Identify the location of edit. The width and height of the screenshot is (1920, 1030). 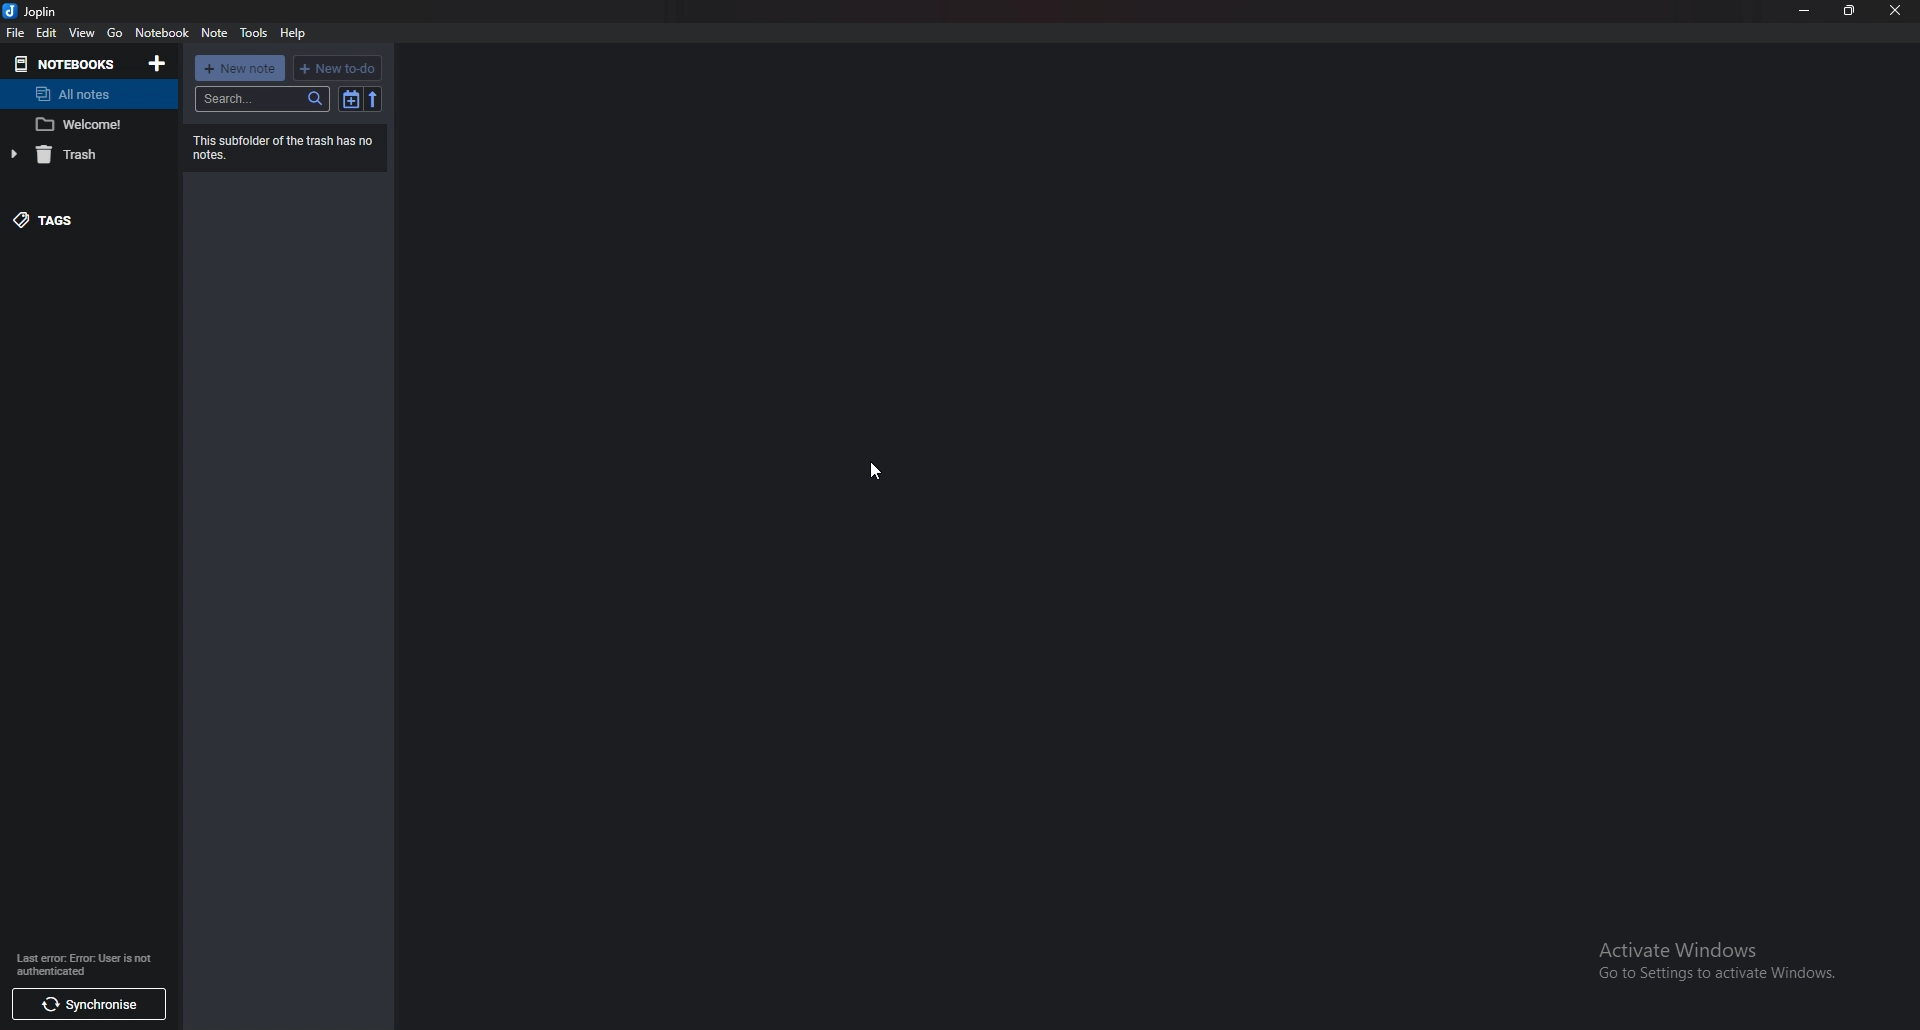
(47, 34).